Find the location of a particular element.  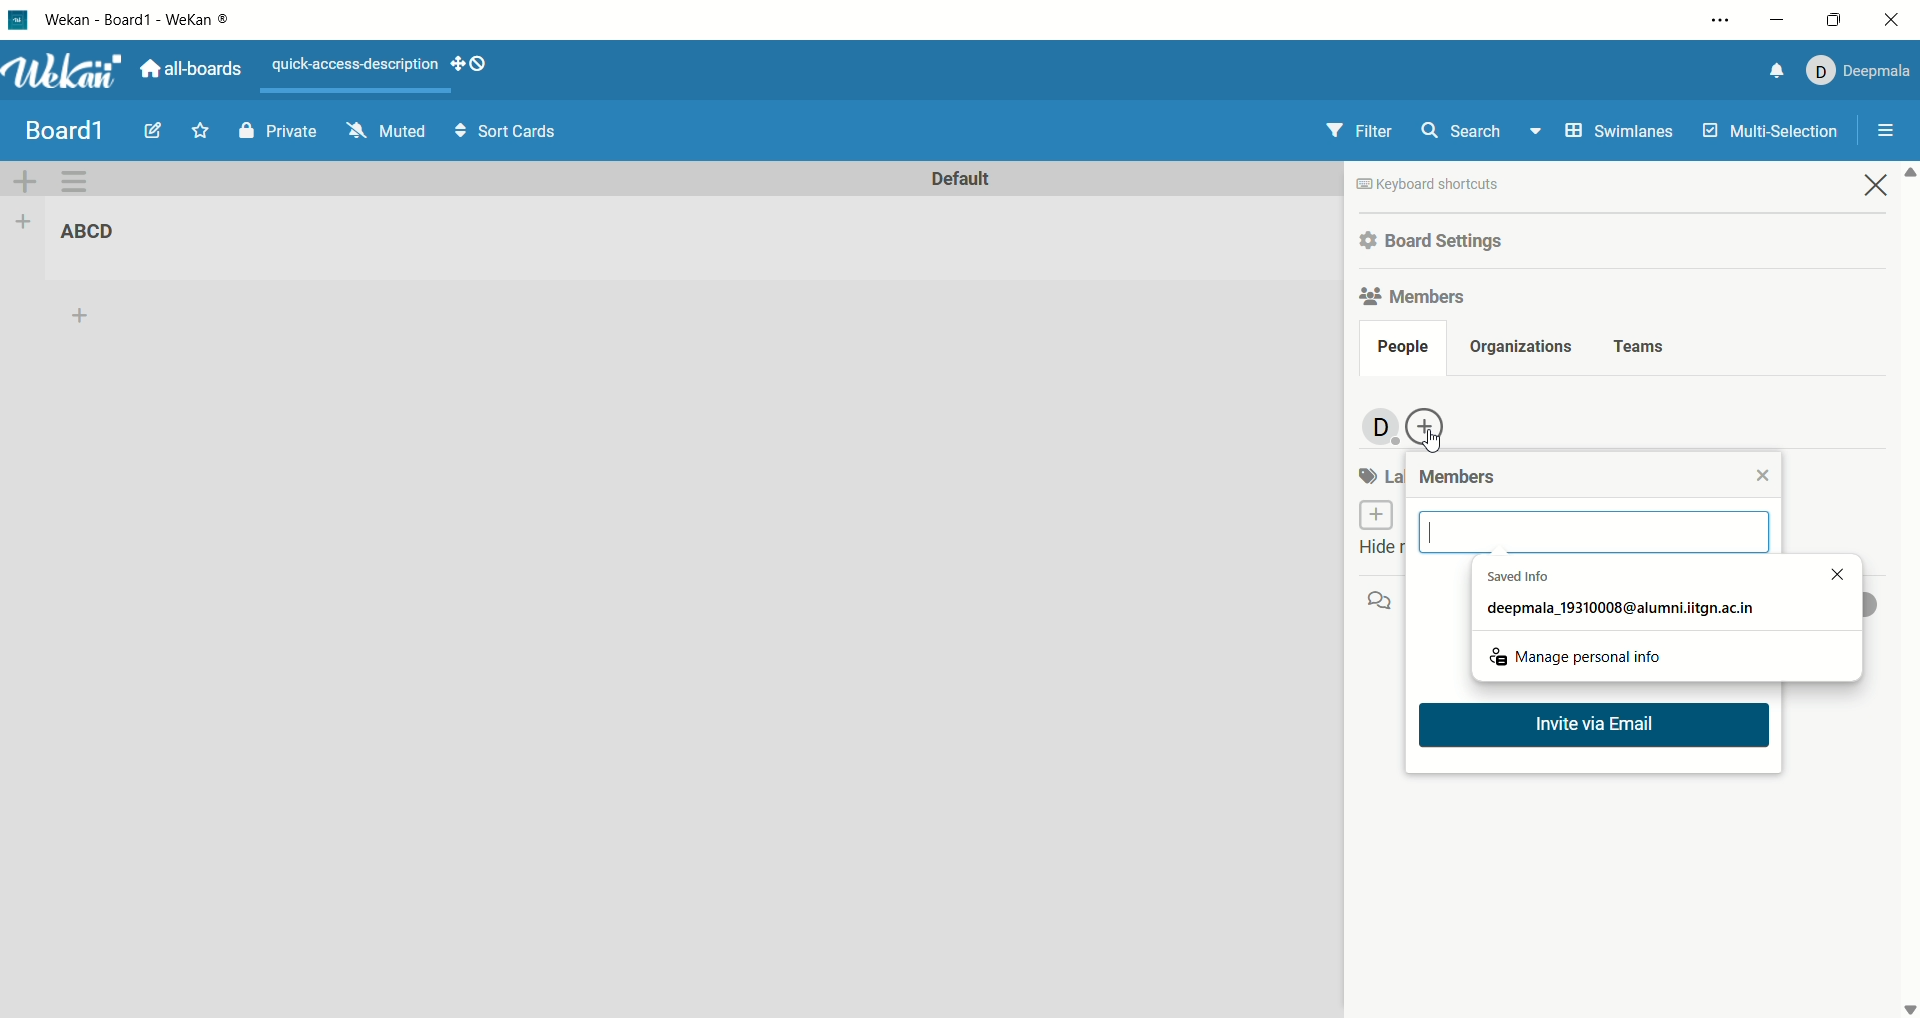

saved info is located at coordinates (1623, 597).